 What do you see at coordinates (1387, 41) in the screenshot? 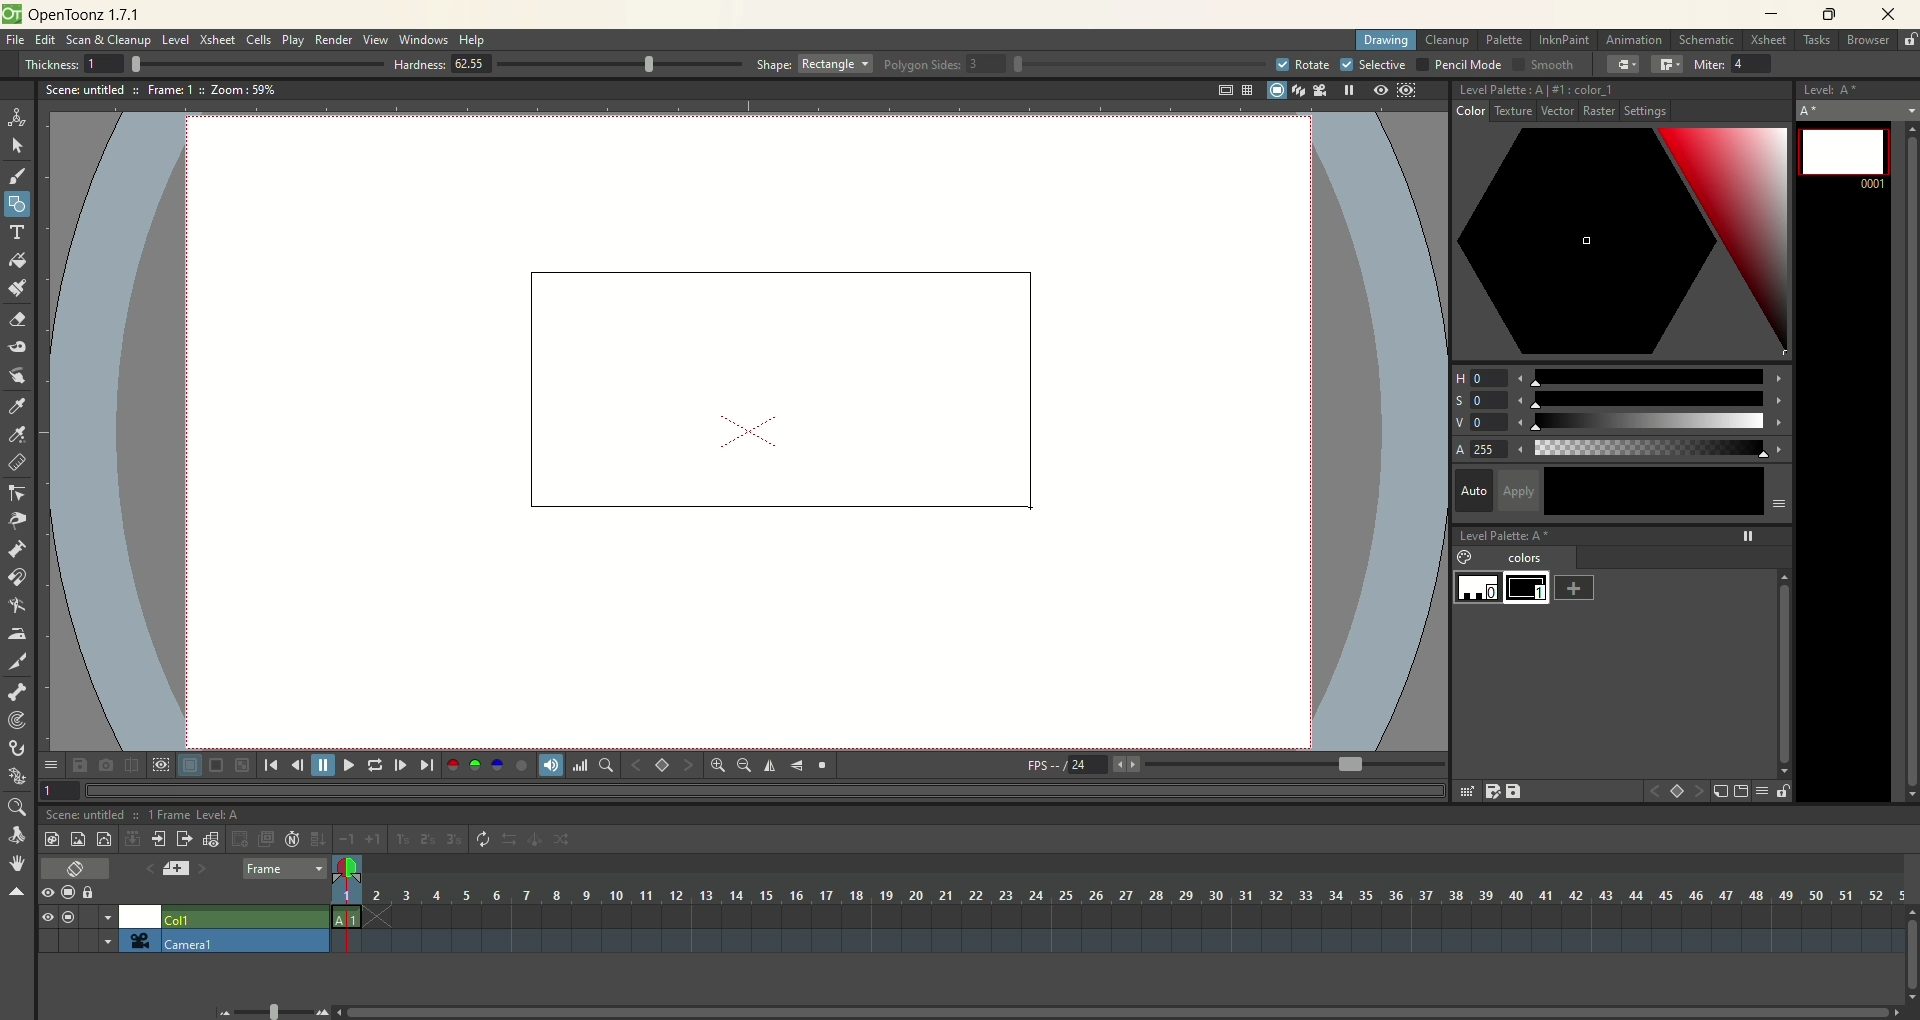
I see `drawing` at bounding box center [1387, 41].